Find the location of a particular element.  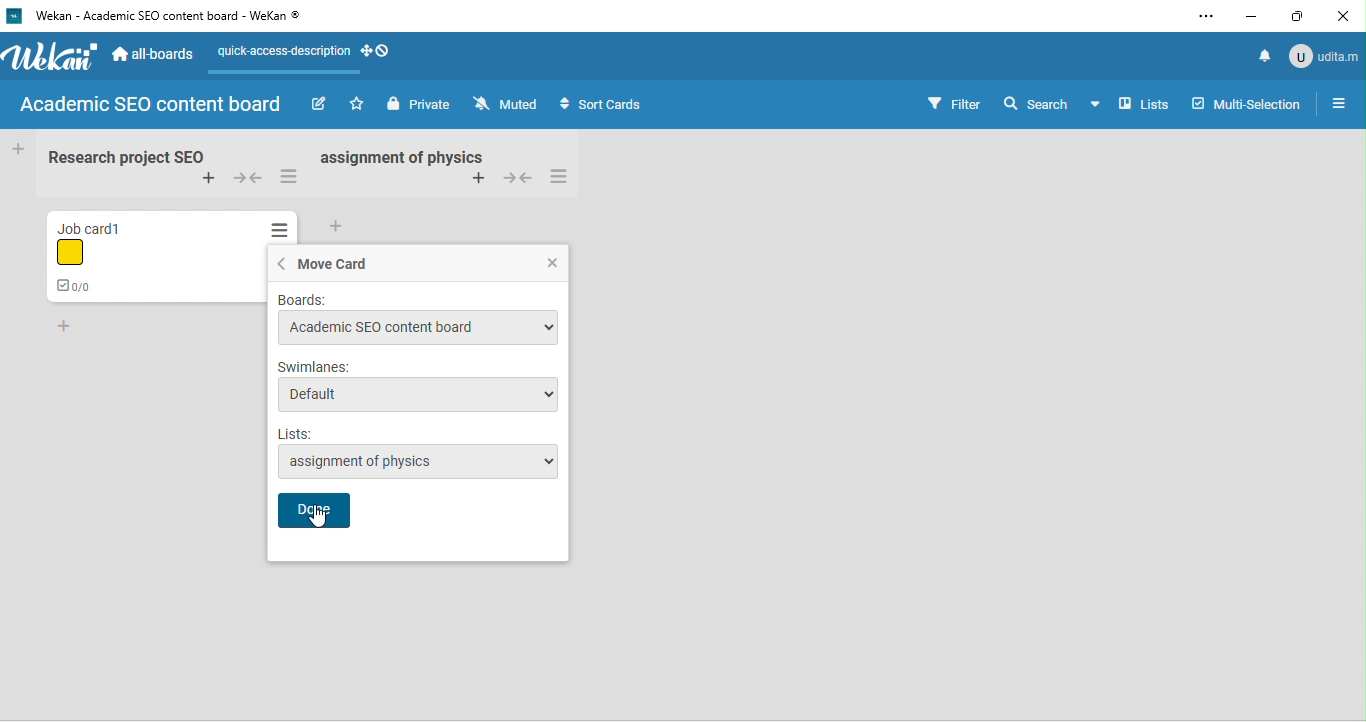

multi-selection is located at coordinates (1246, 101).